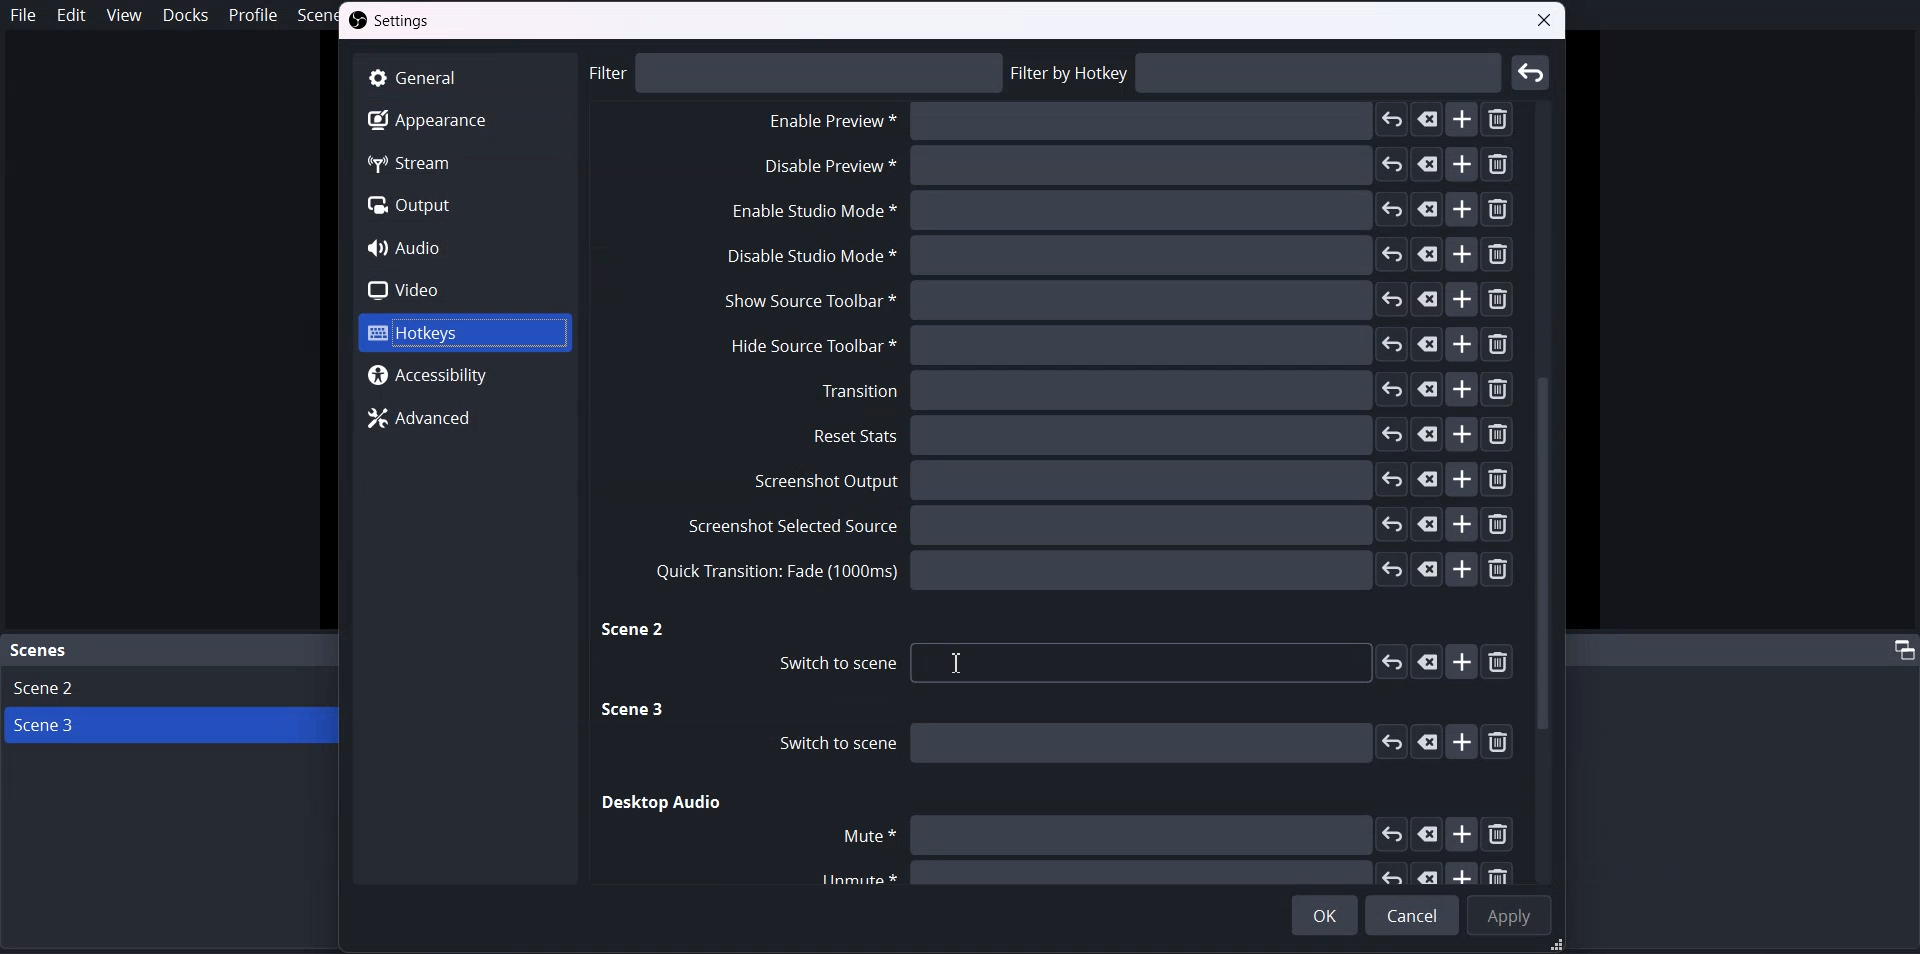 The width and height of the screenshot is (1920, 954). Describe the element at coordinates (1532, 72) in the screenshot. I see `Enter` at that location.